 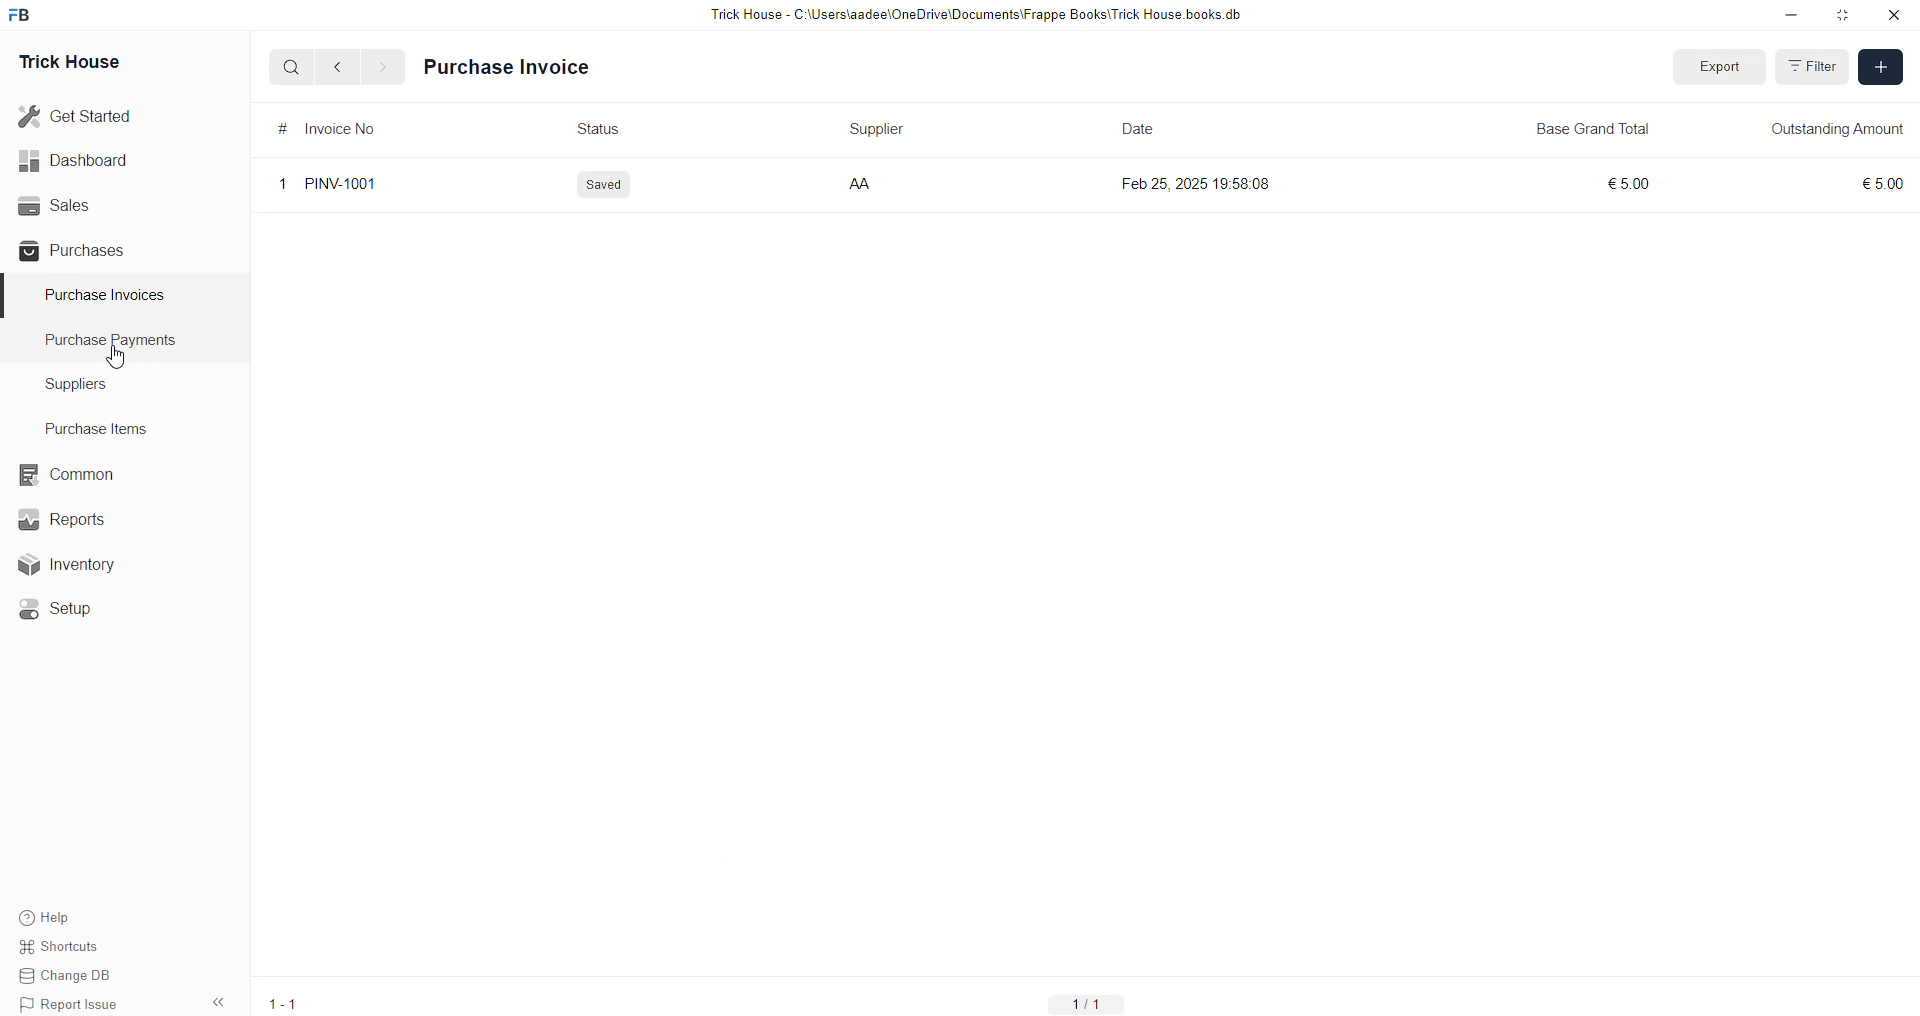 I want to click on Reports, so click(x=69, y=517).